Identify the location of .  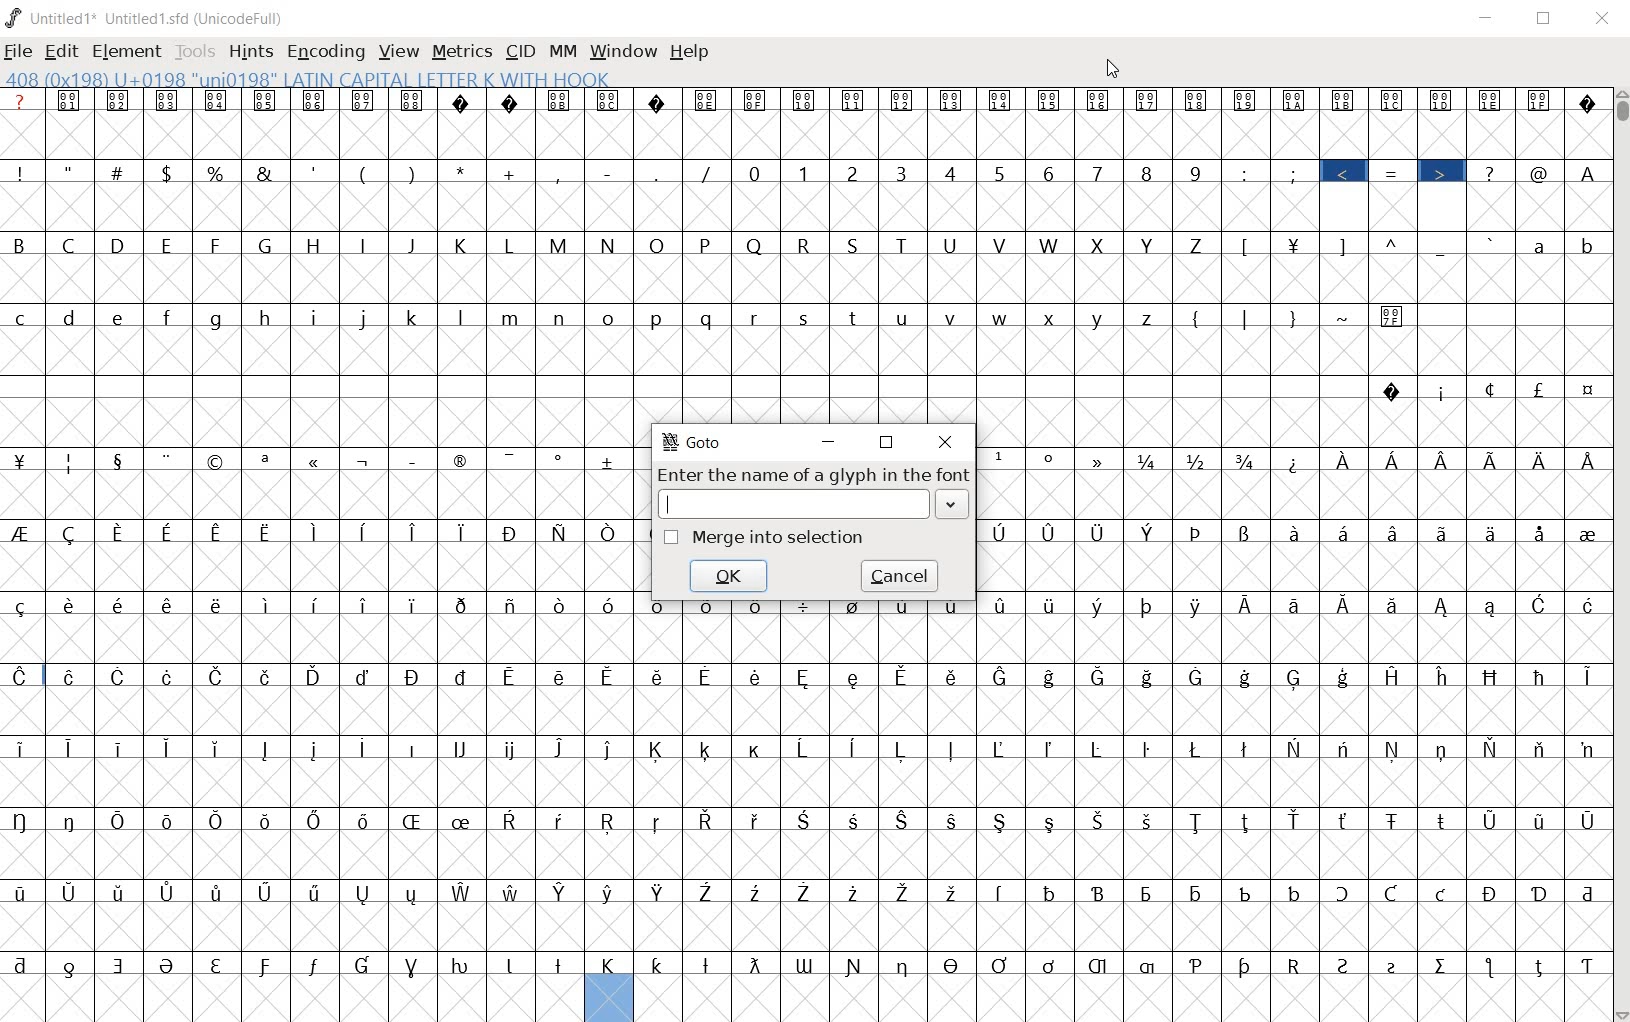
(1287, 493).